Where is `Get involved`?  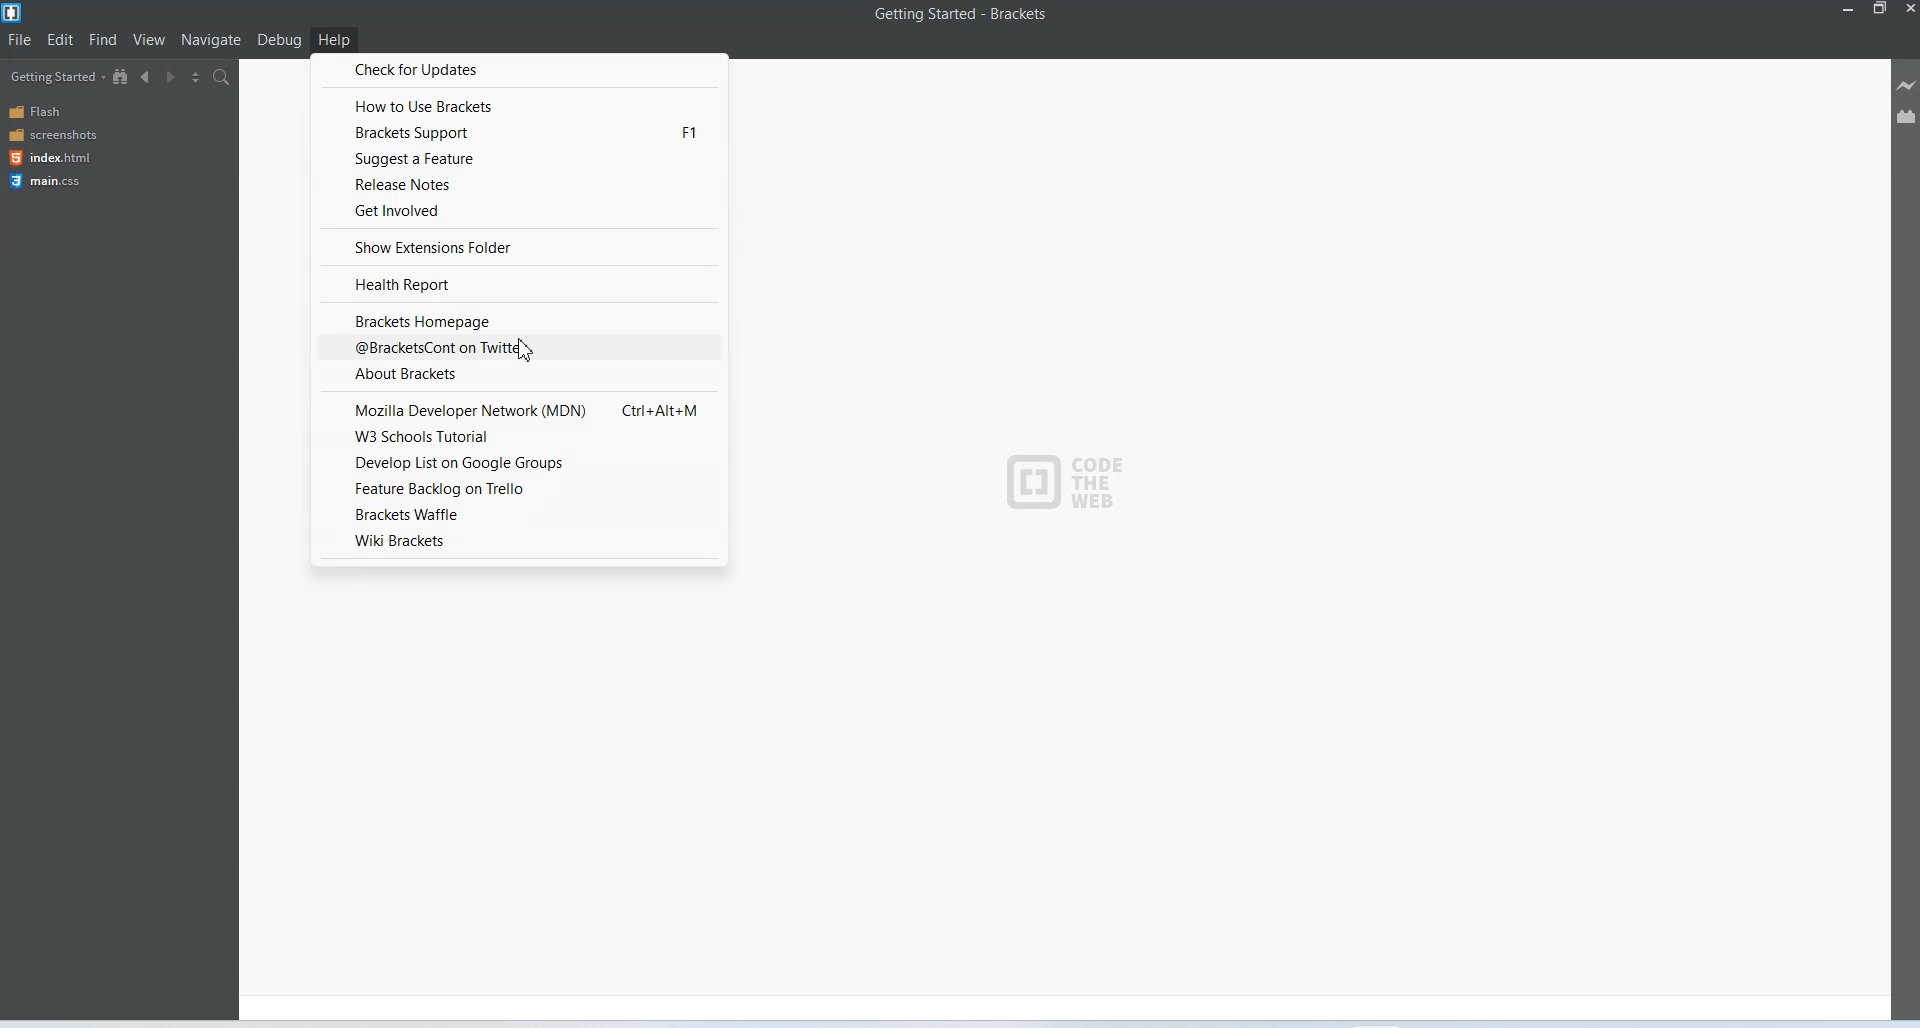
Get involved is located at coordinates (522, 211).